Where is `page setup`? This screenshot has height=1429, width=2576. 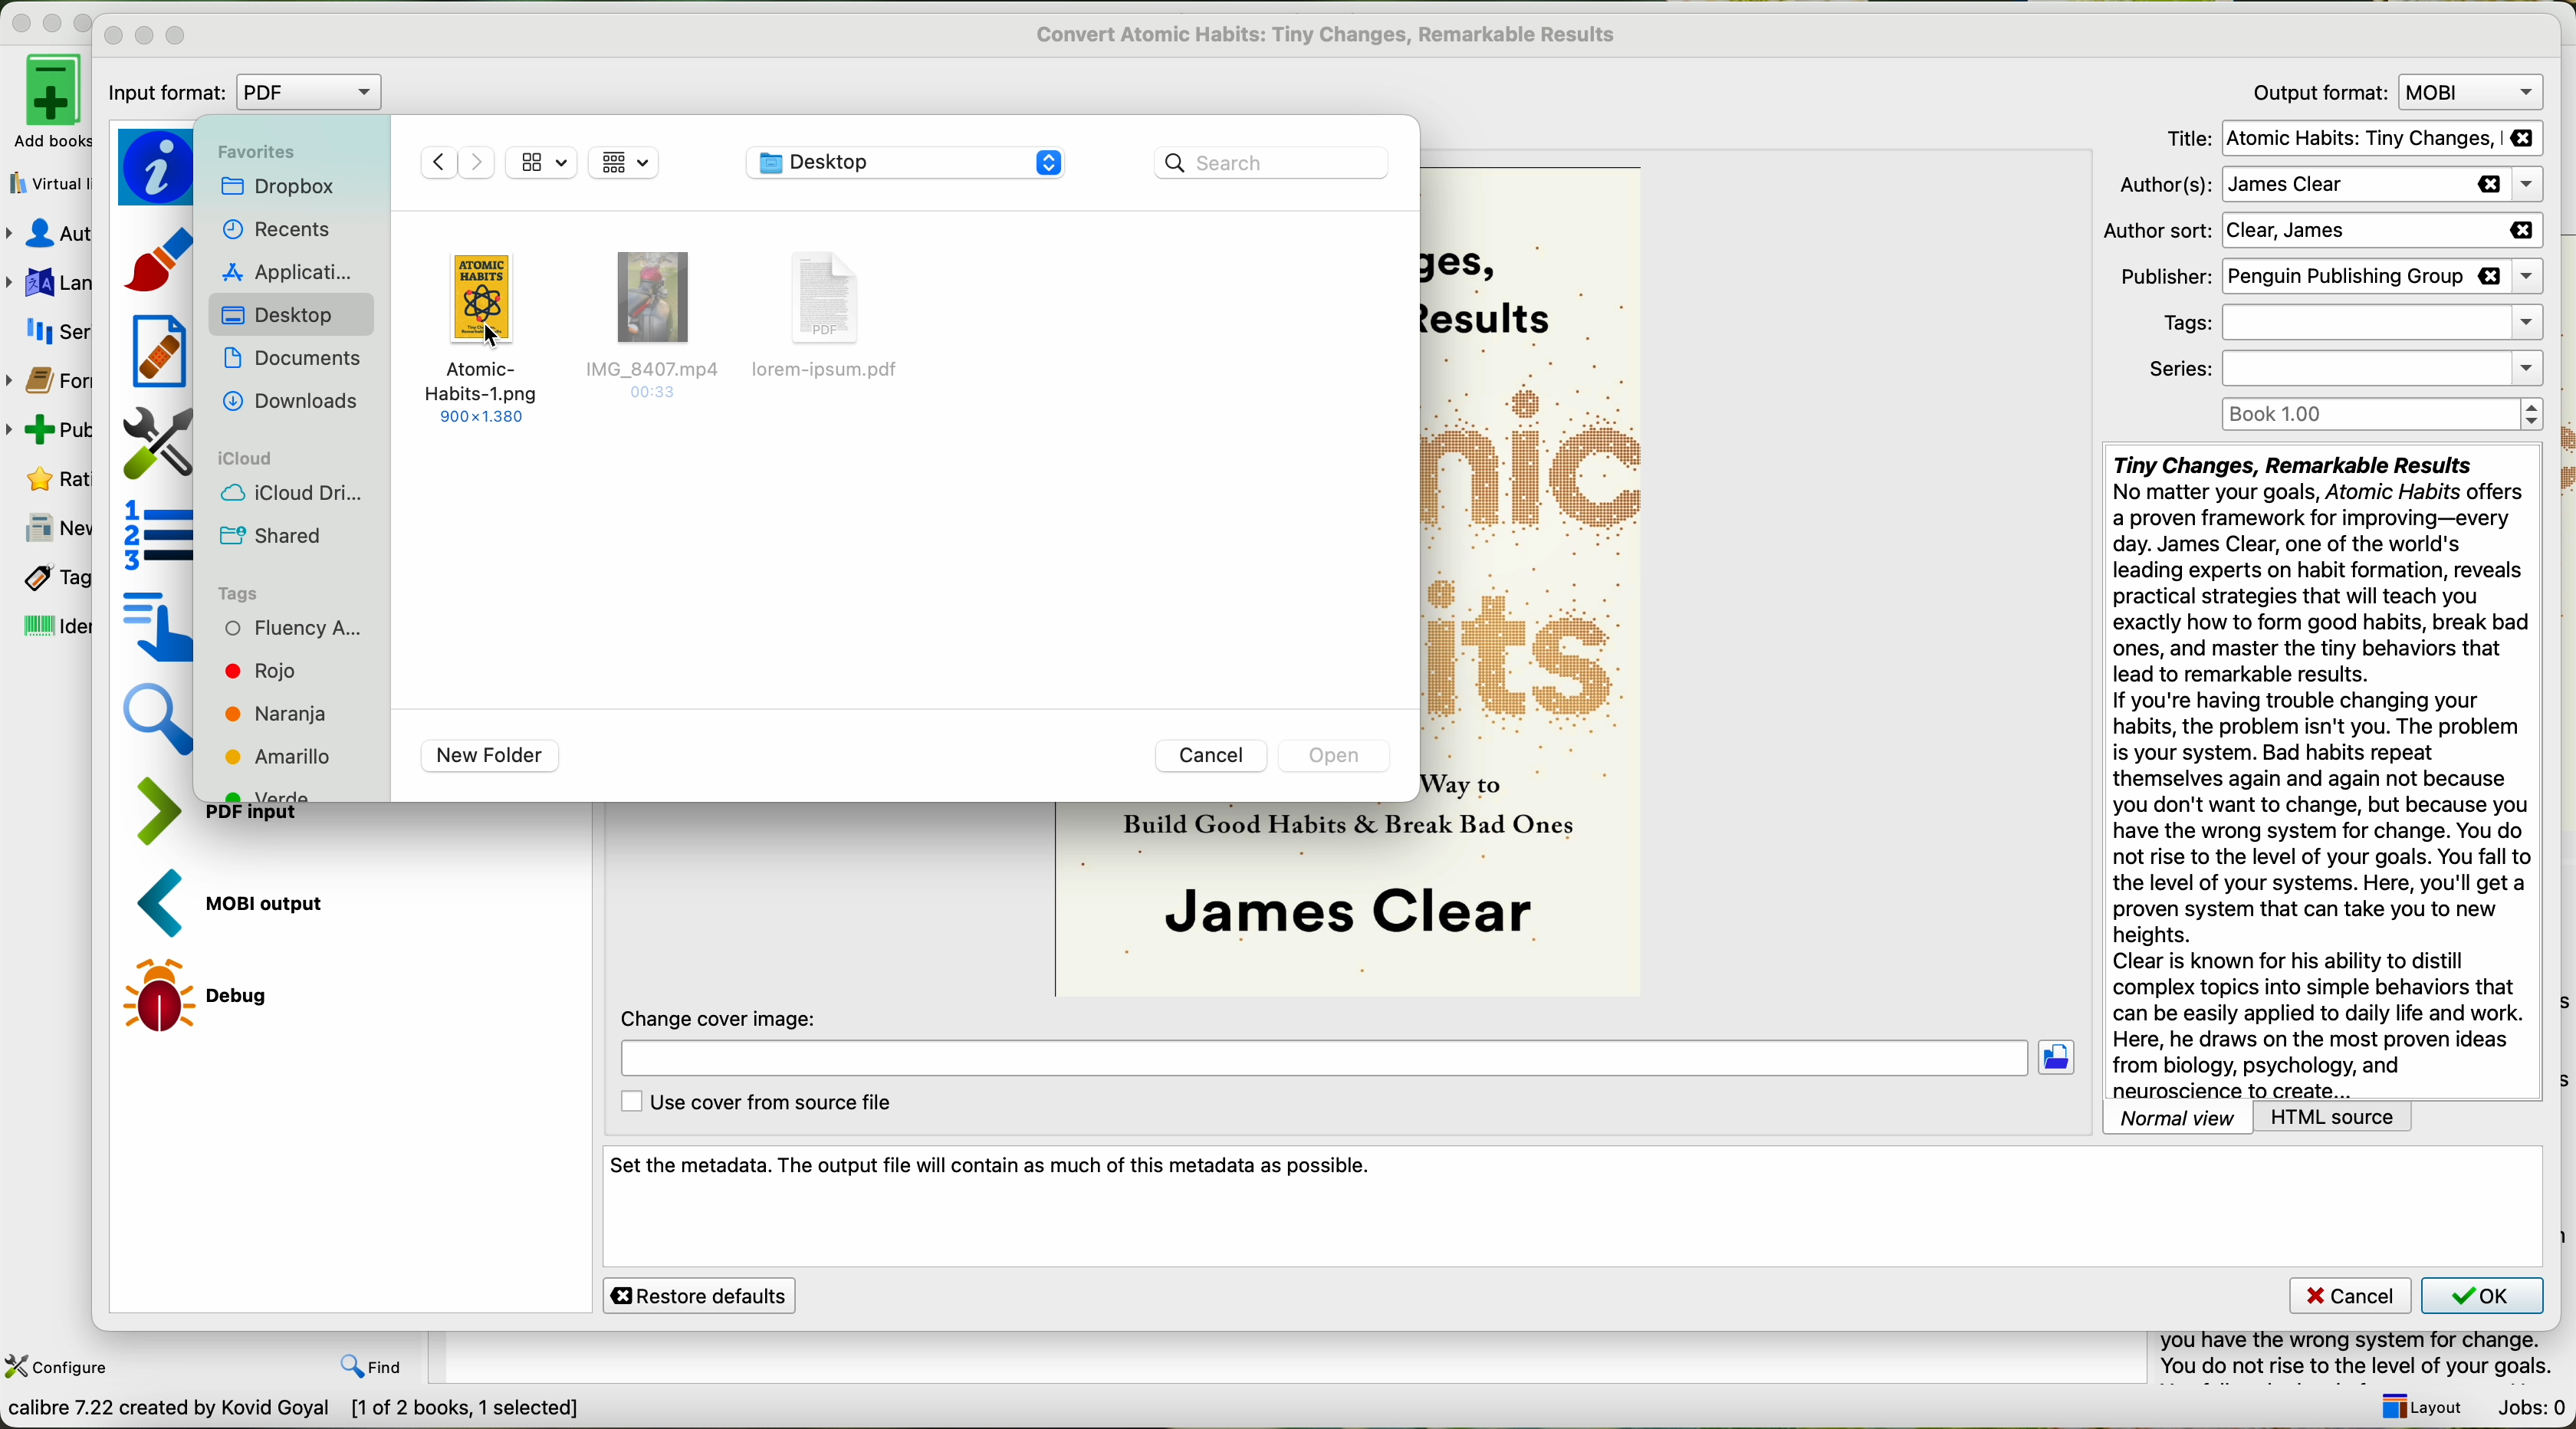
page setup is located at coordinates (156, 443).